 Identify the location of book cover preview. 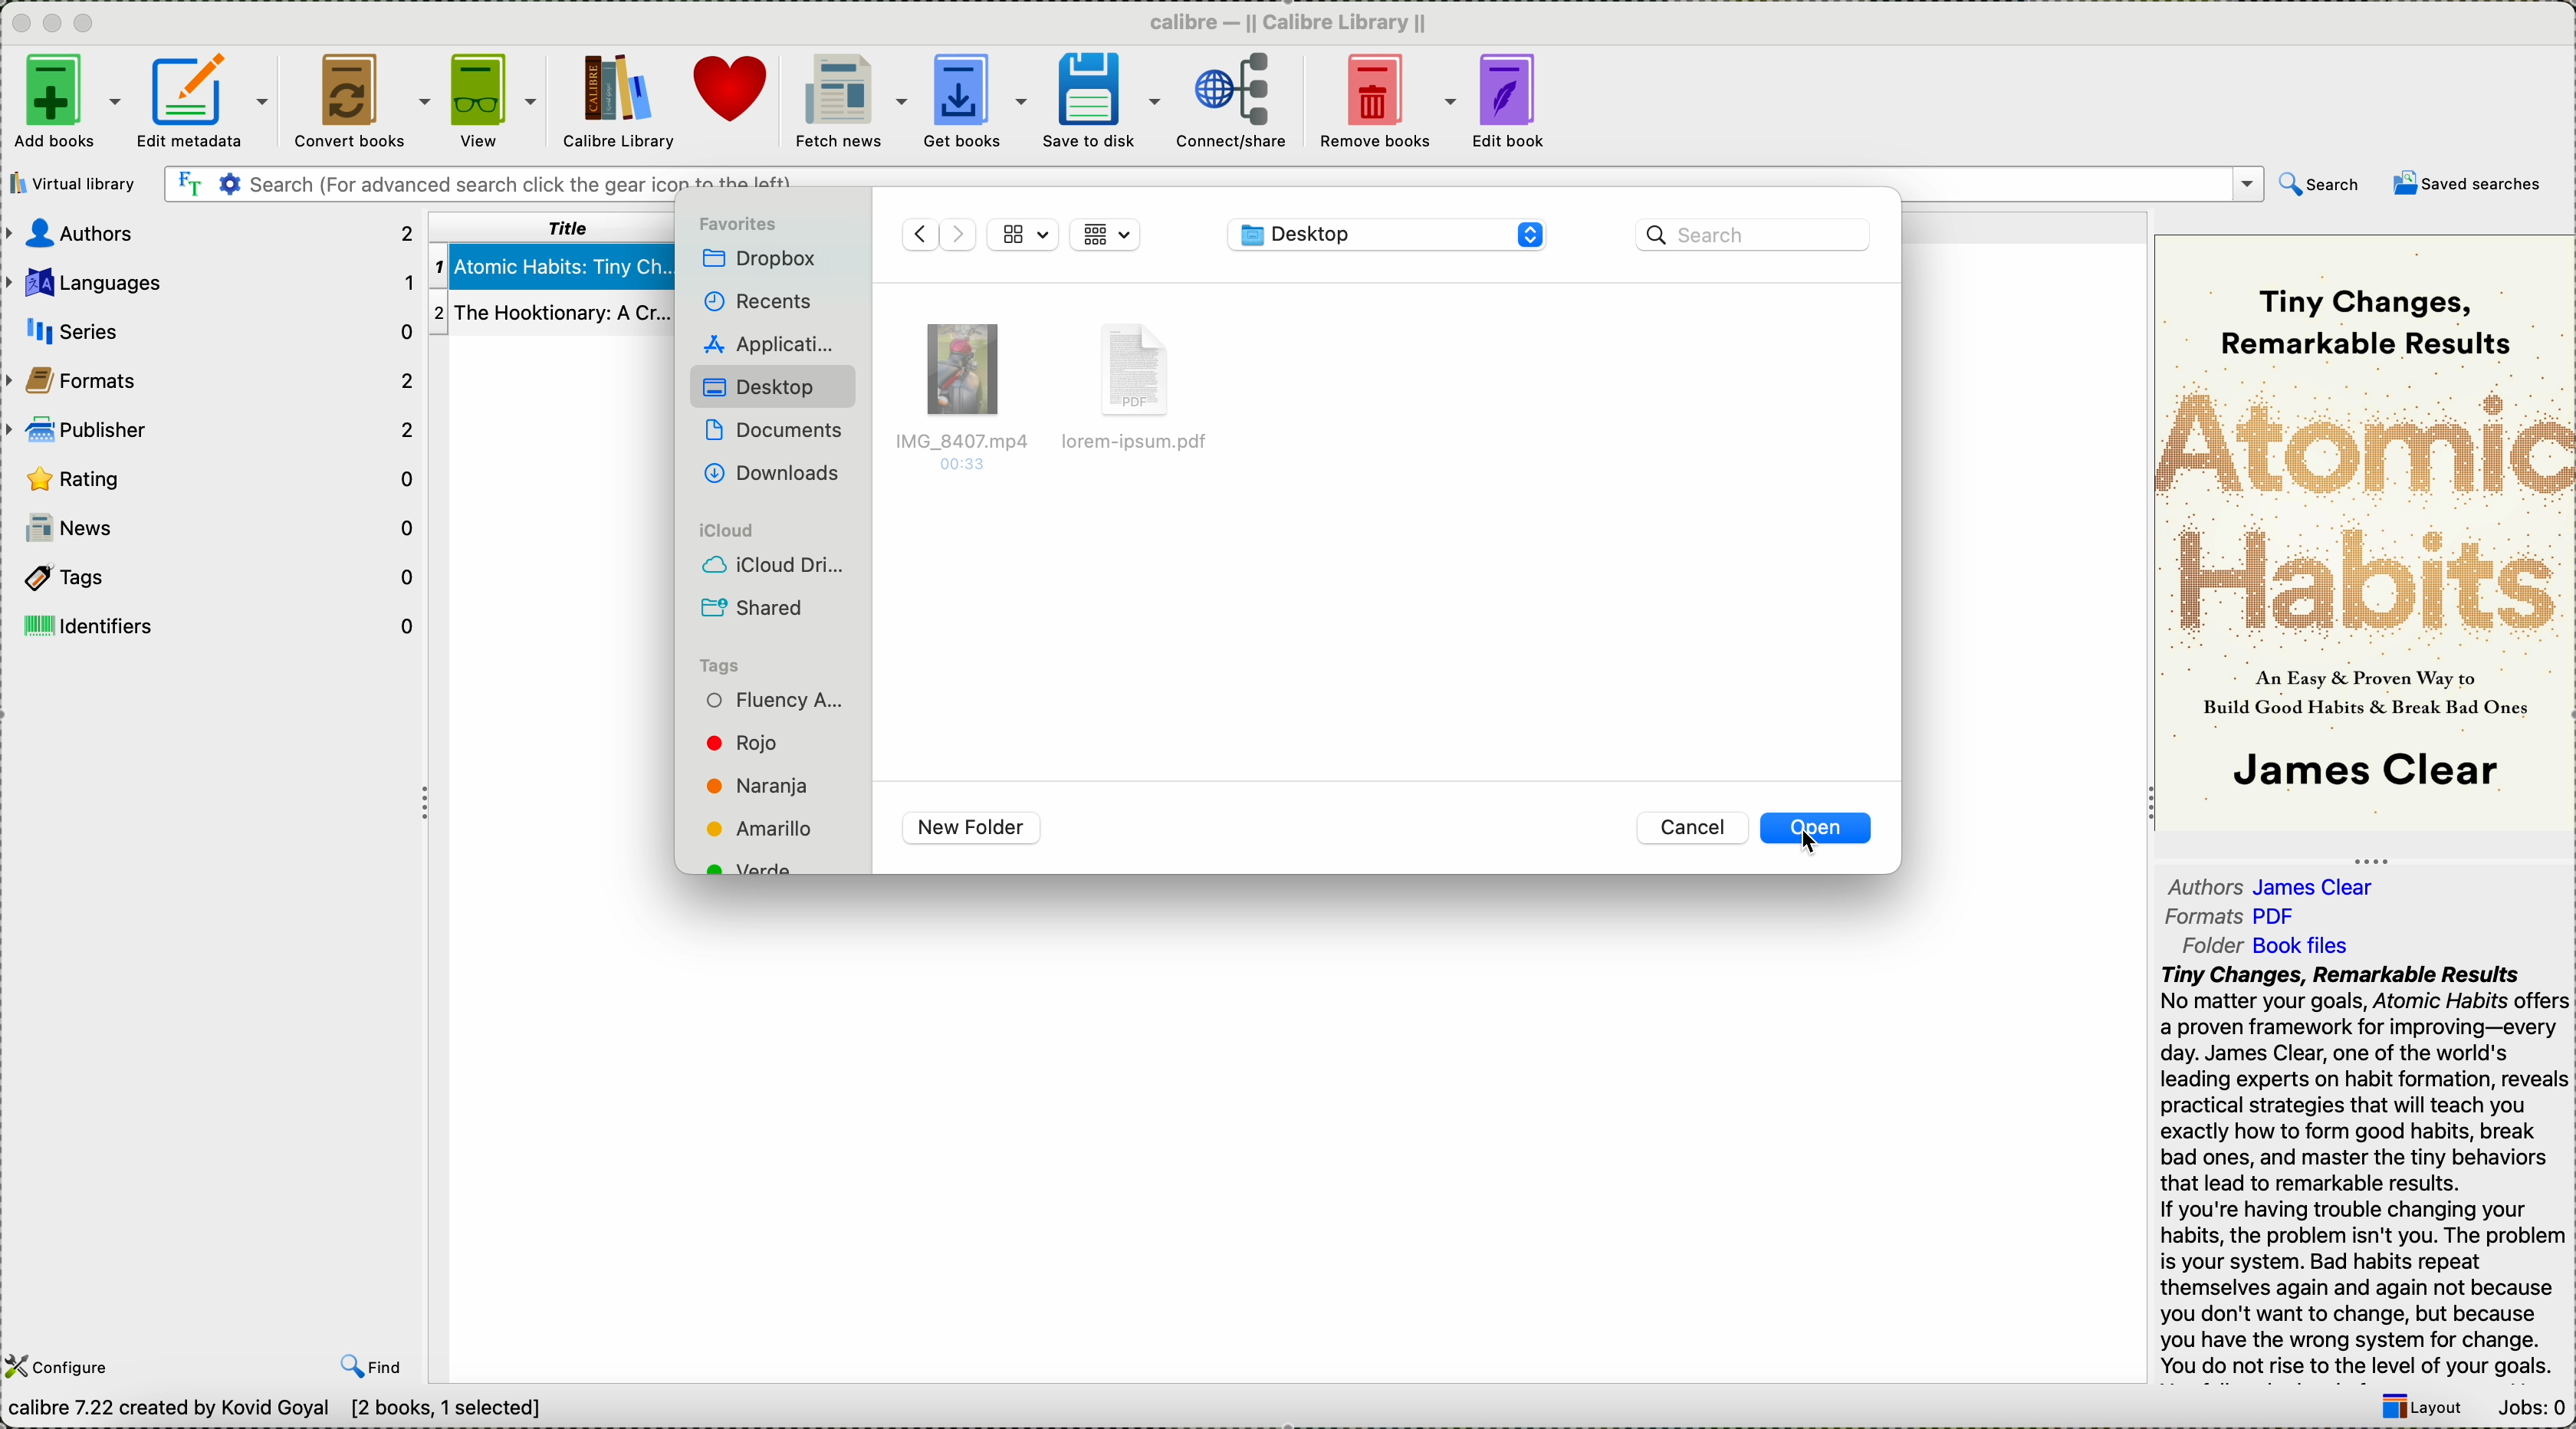
(2365, 531).